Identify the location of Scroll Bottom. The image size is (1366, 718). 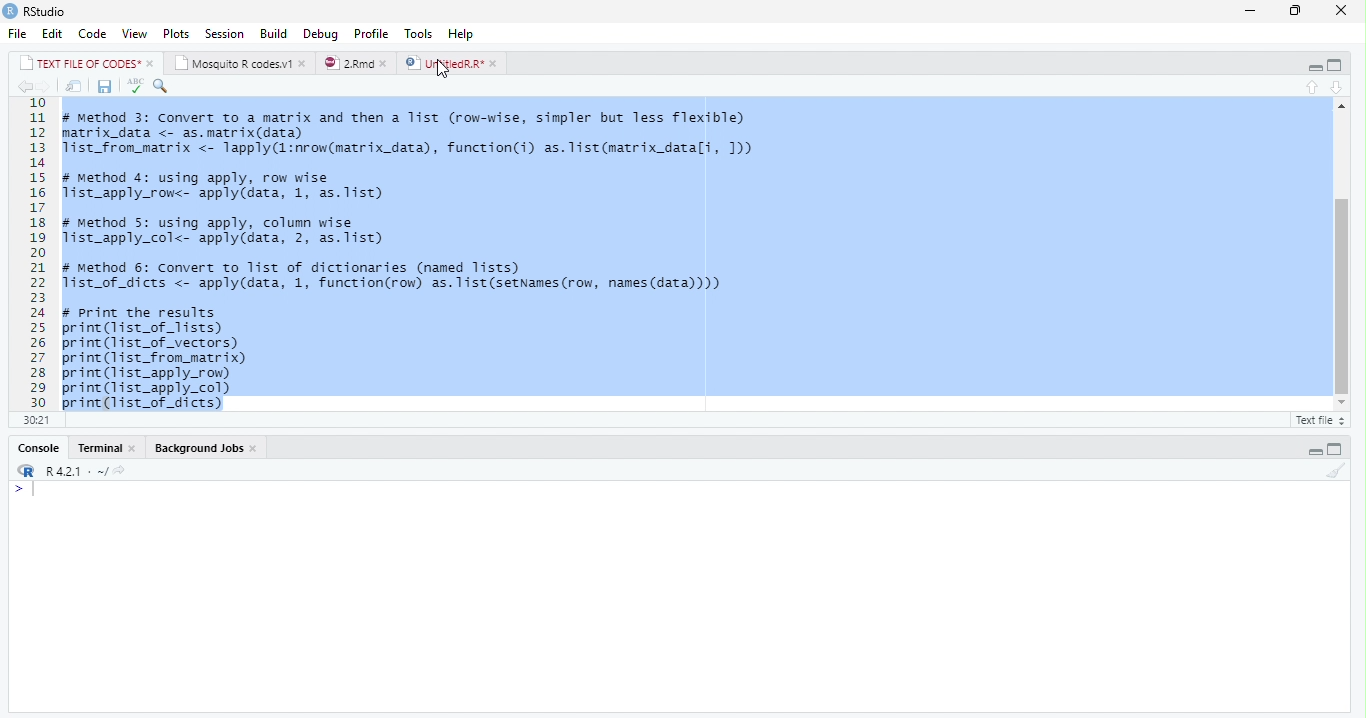
(1341, 401).